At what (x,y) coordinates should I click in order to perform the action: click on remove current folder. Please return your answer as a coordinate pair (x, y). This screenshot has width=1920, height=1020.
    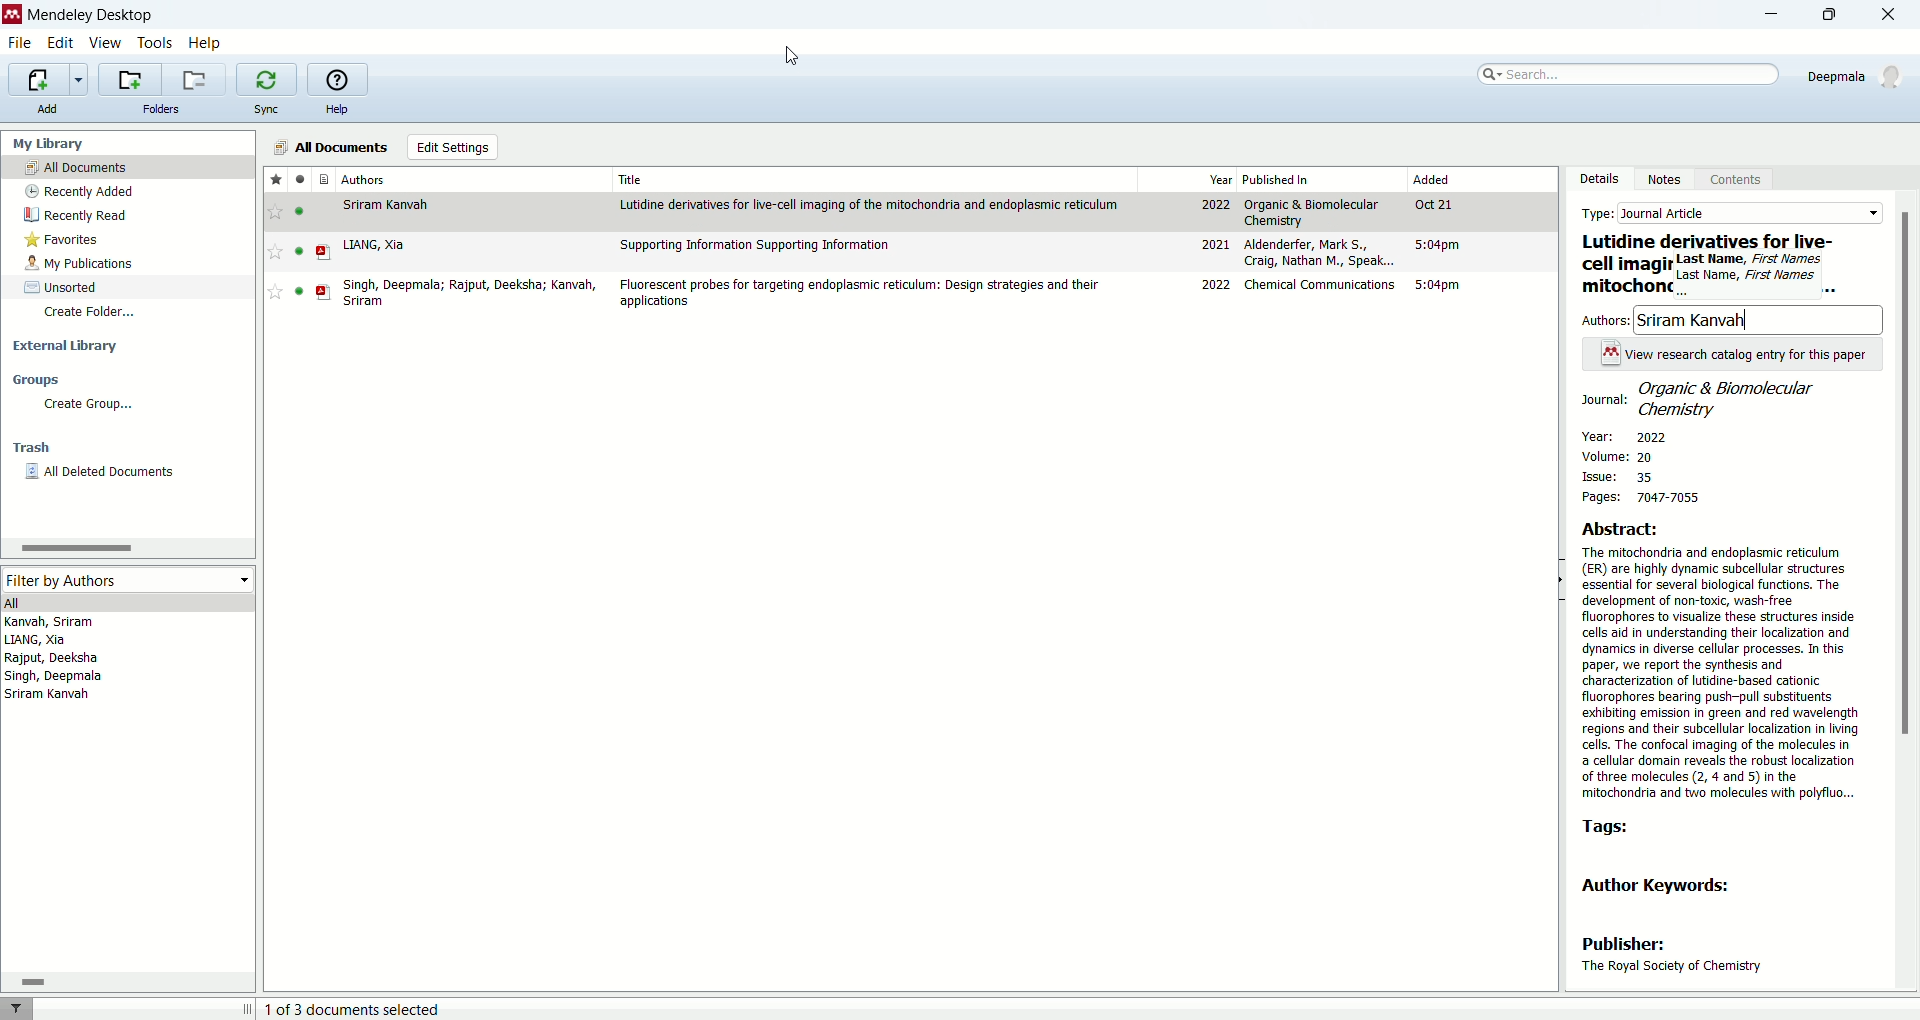
    Looking at the image, I should click on (196, 79).